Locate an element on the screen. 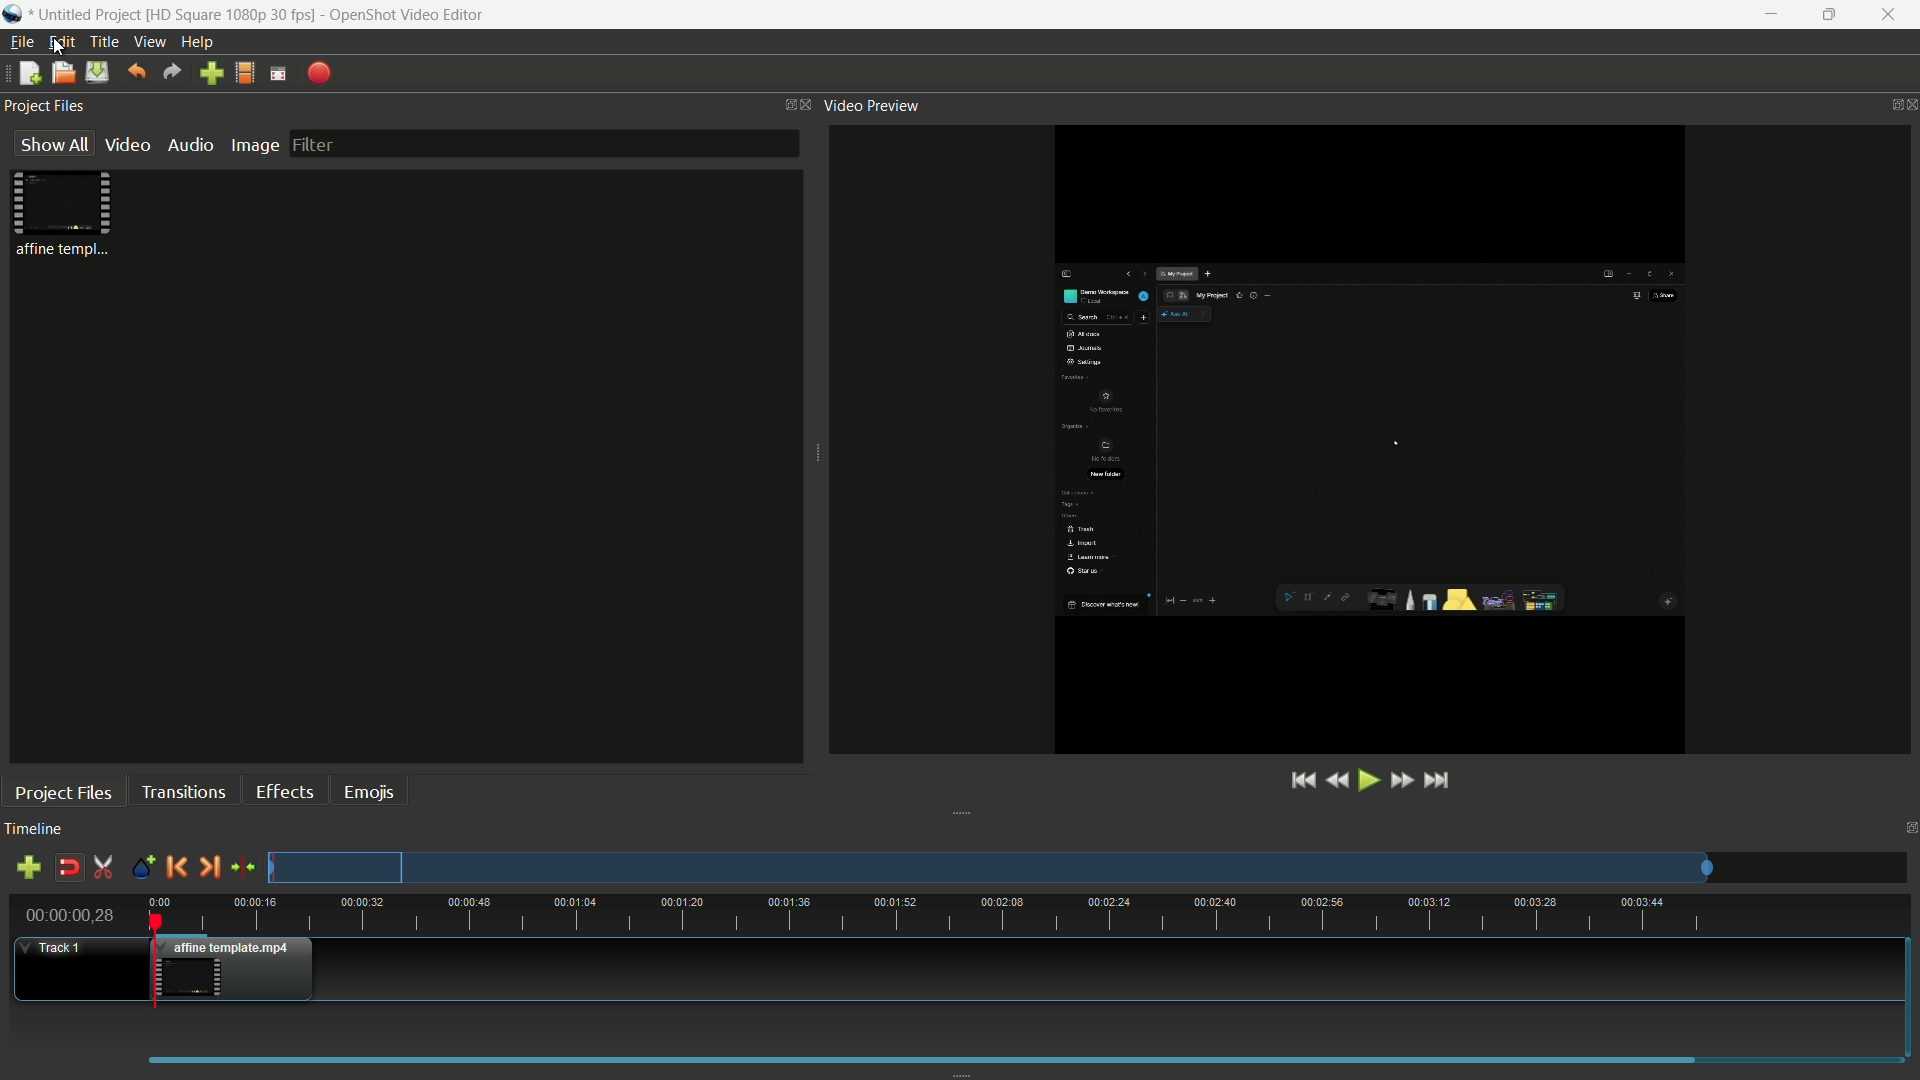  time is located at coordinates (1029, 915).